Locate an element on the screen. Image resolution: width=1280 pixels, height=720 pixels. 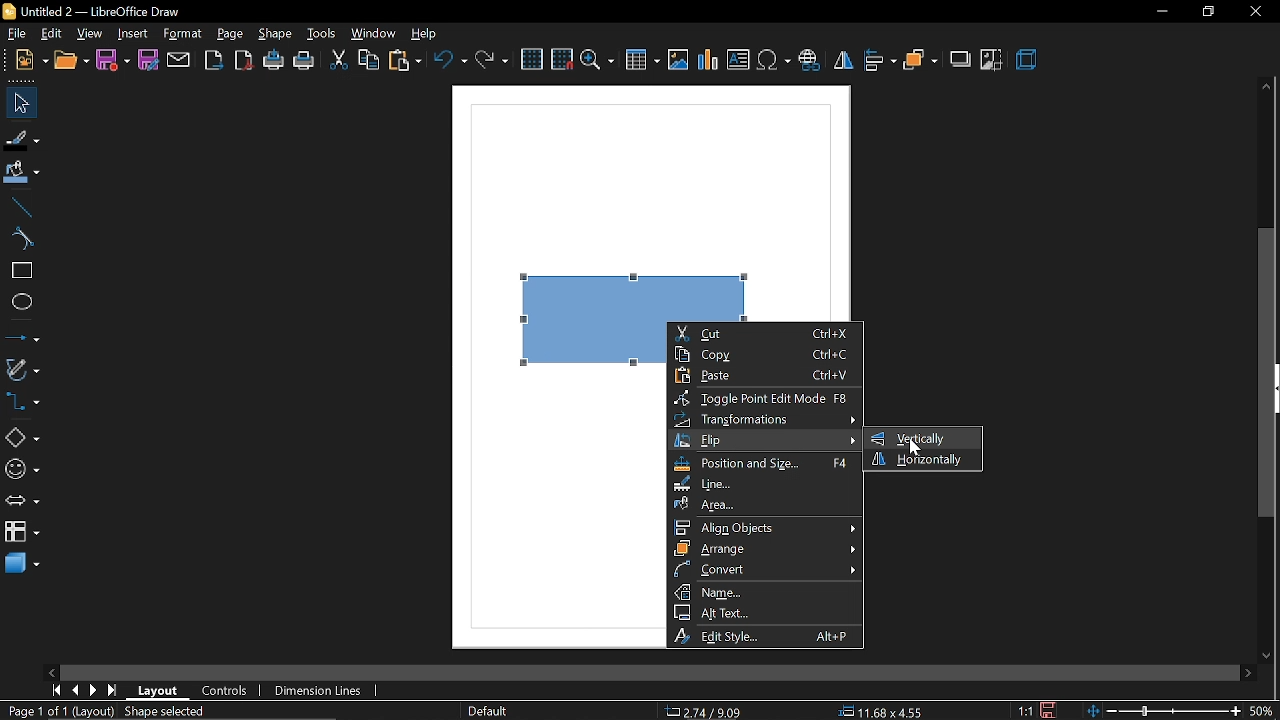
basic shapes is located at coordinates (20, 437).